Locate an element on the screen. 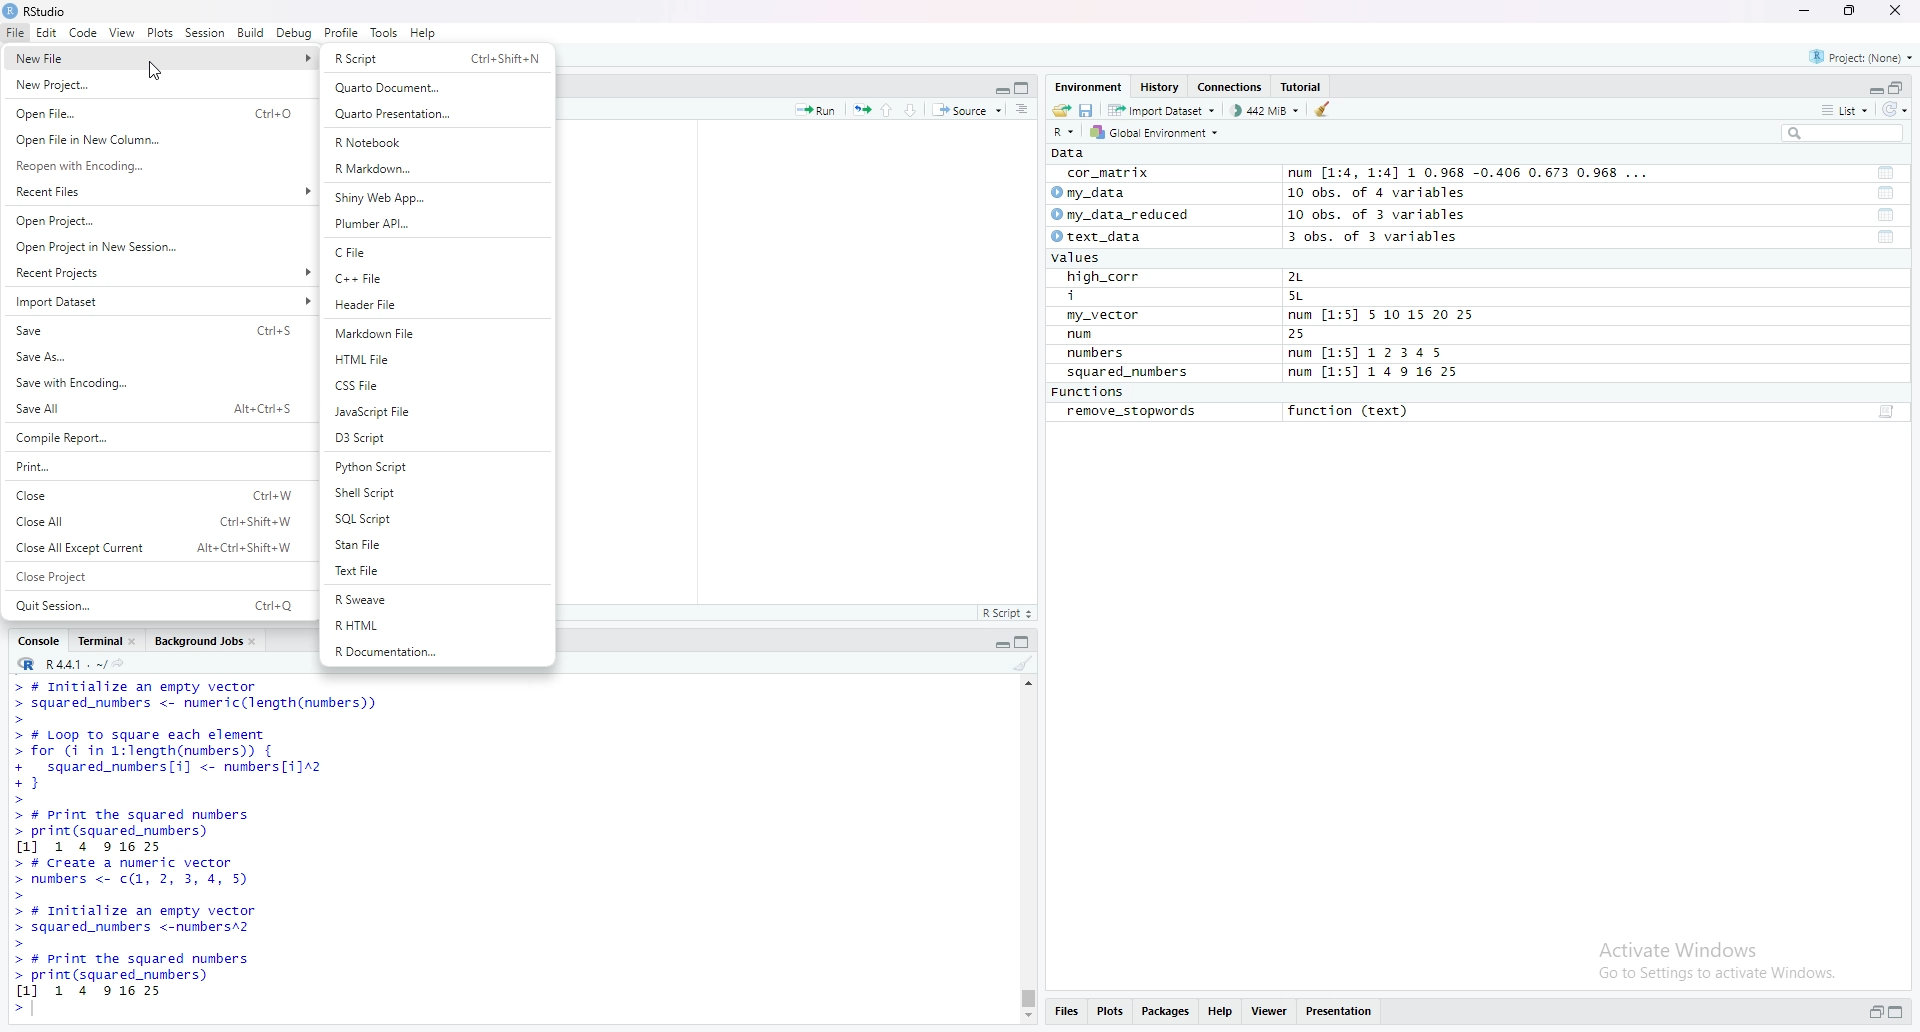 Image resolution: width=1920 pixels, height=1032 pixels. minimize is located at coordinates (998, 89).